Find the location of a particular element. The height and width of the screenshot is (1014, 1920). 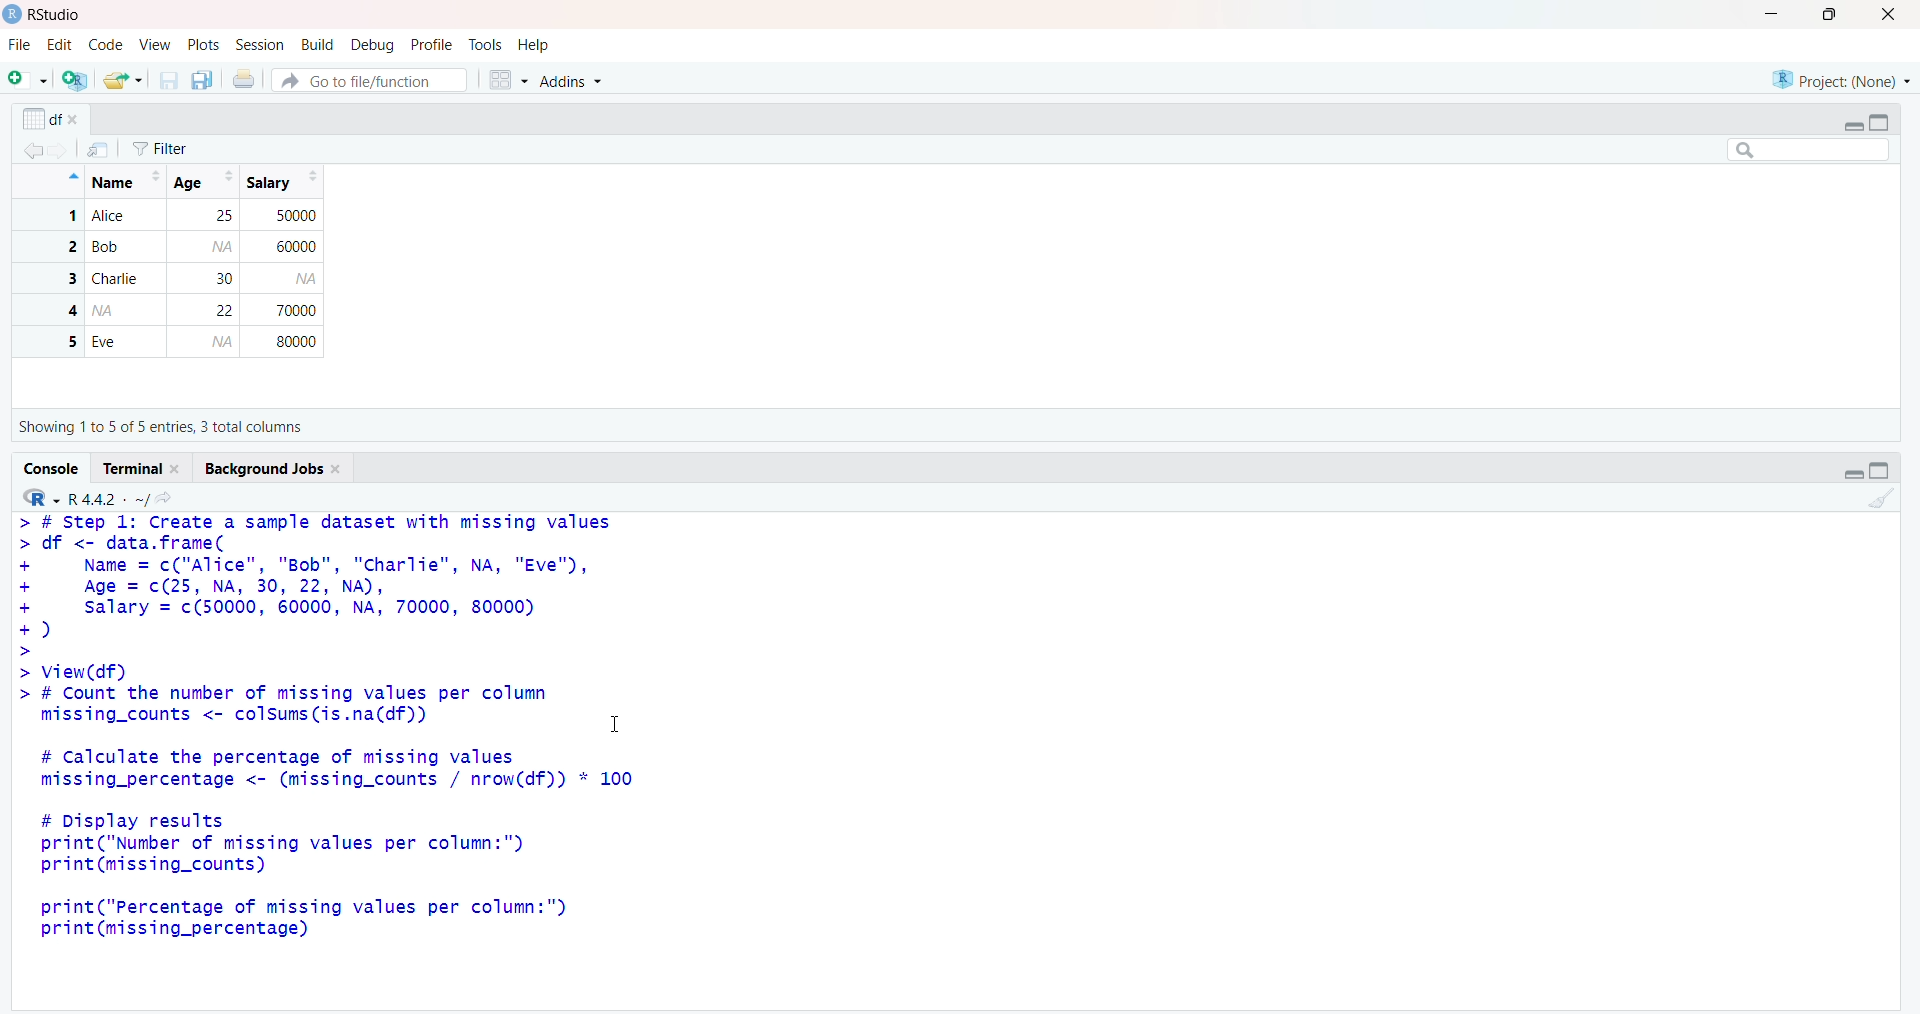

Search bar is located at coordinates (1809, 151).